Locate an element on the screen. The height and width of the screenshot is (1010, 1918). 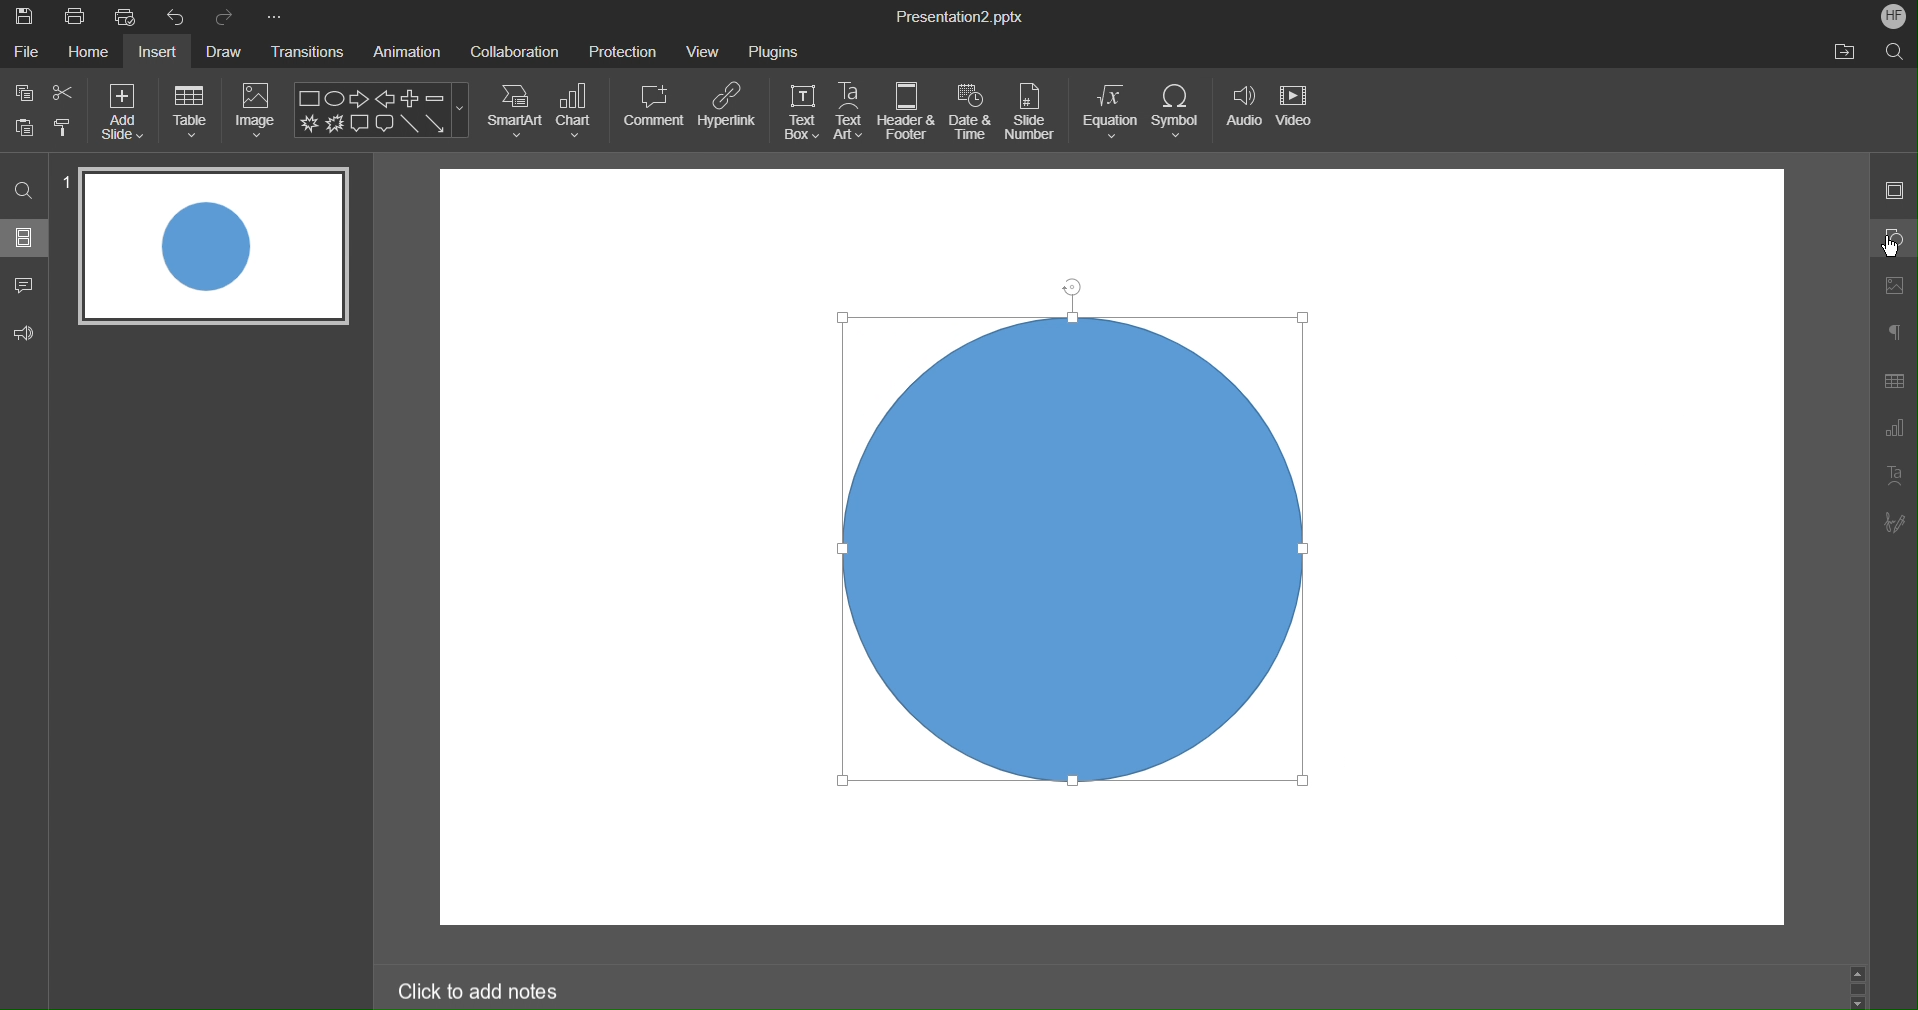
Collaboration is located at coordinates (515, 50).